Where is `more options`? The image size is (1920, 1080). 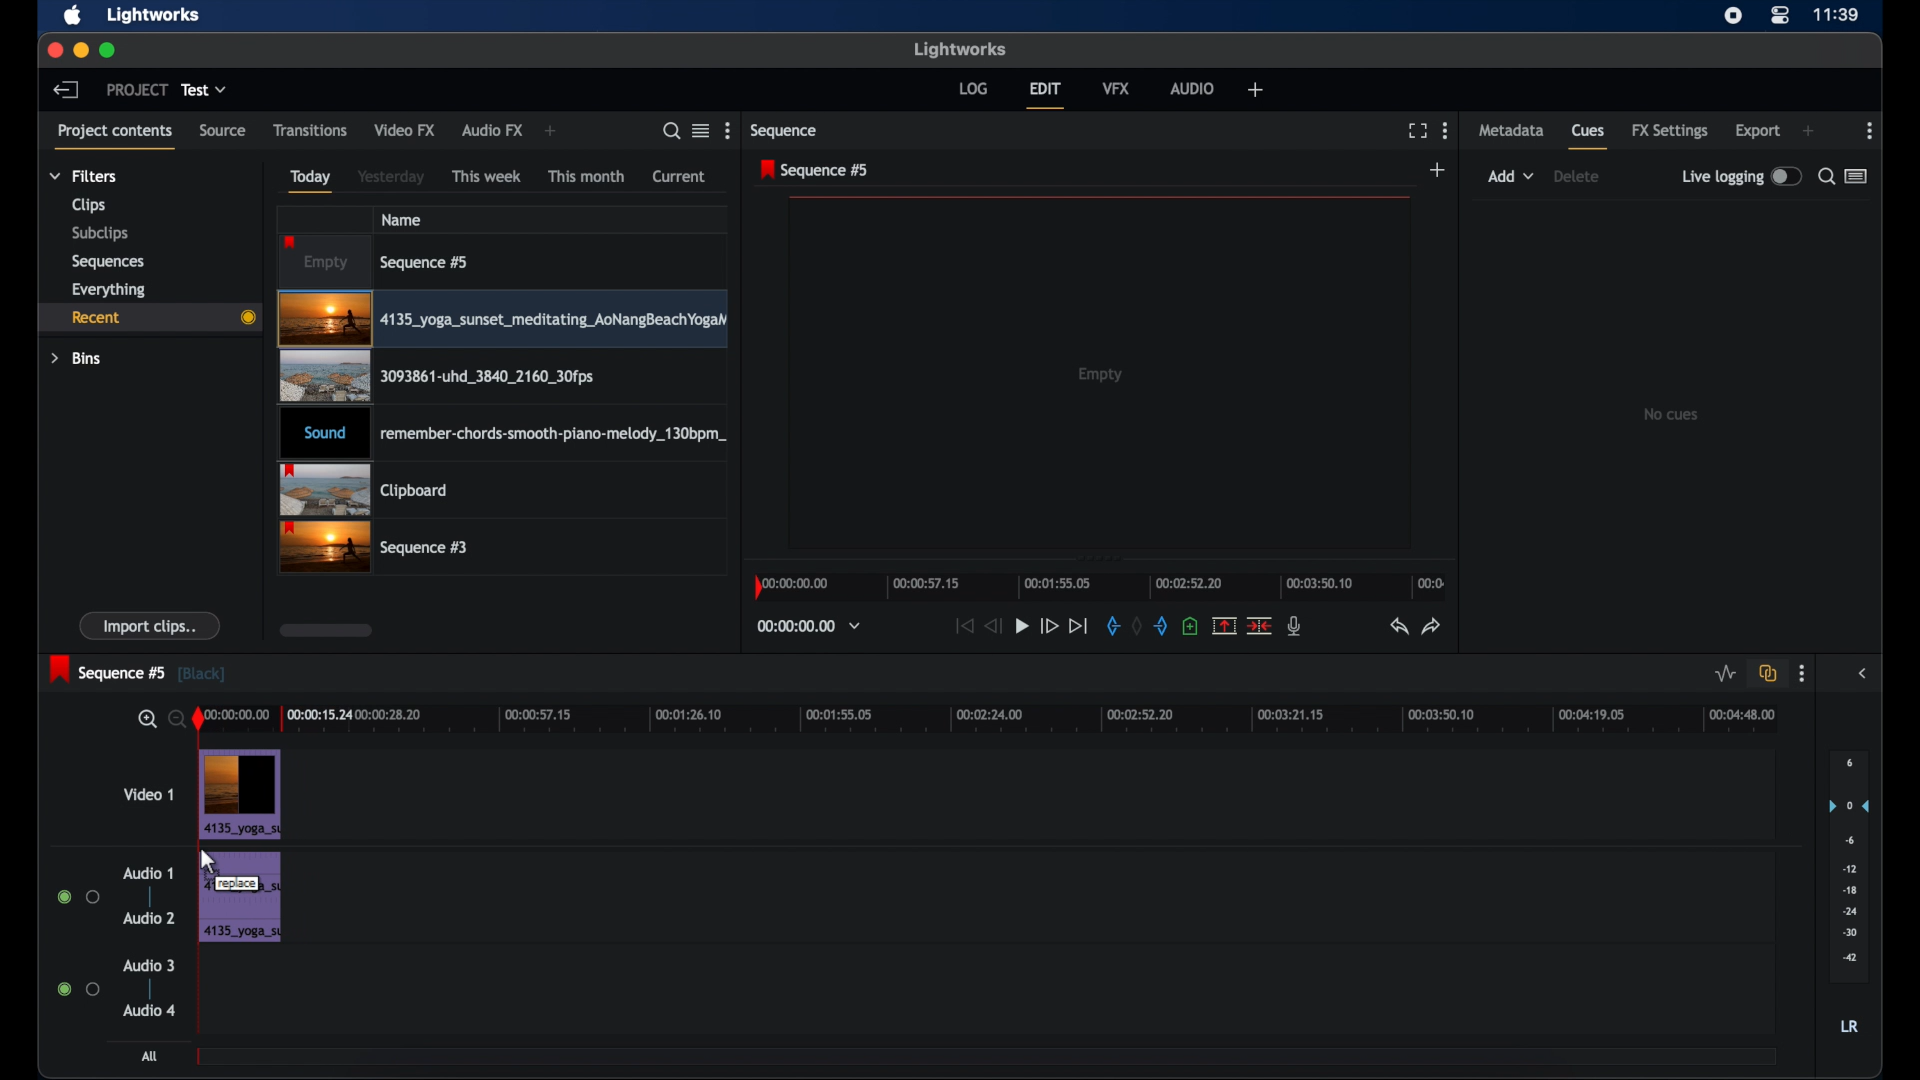
more options is located at coordinates (1802, 675).